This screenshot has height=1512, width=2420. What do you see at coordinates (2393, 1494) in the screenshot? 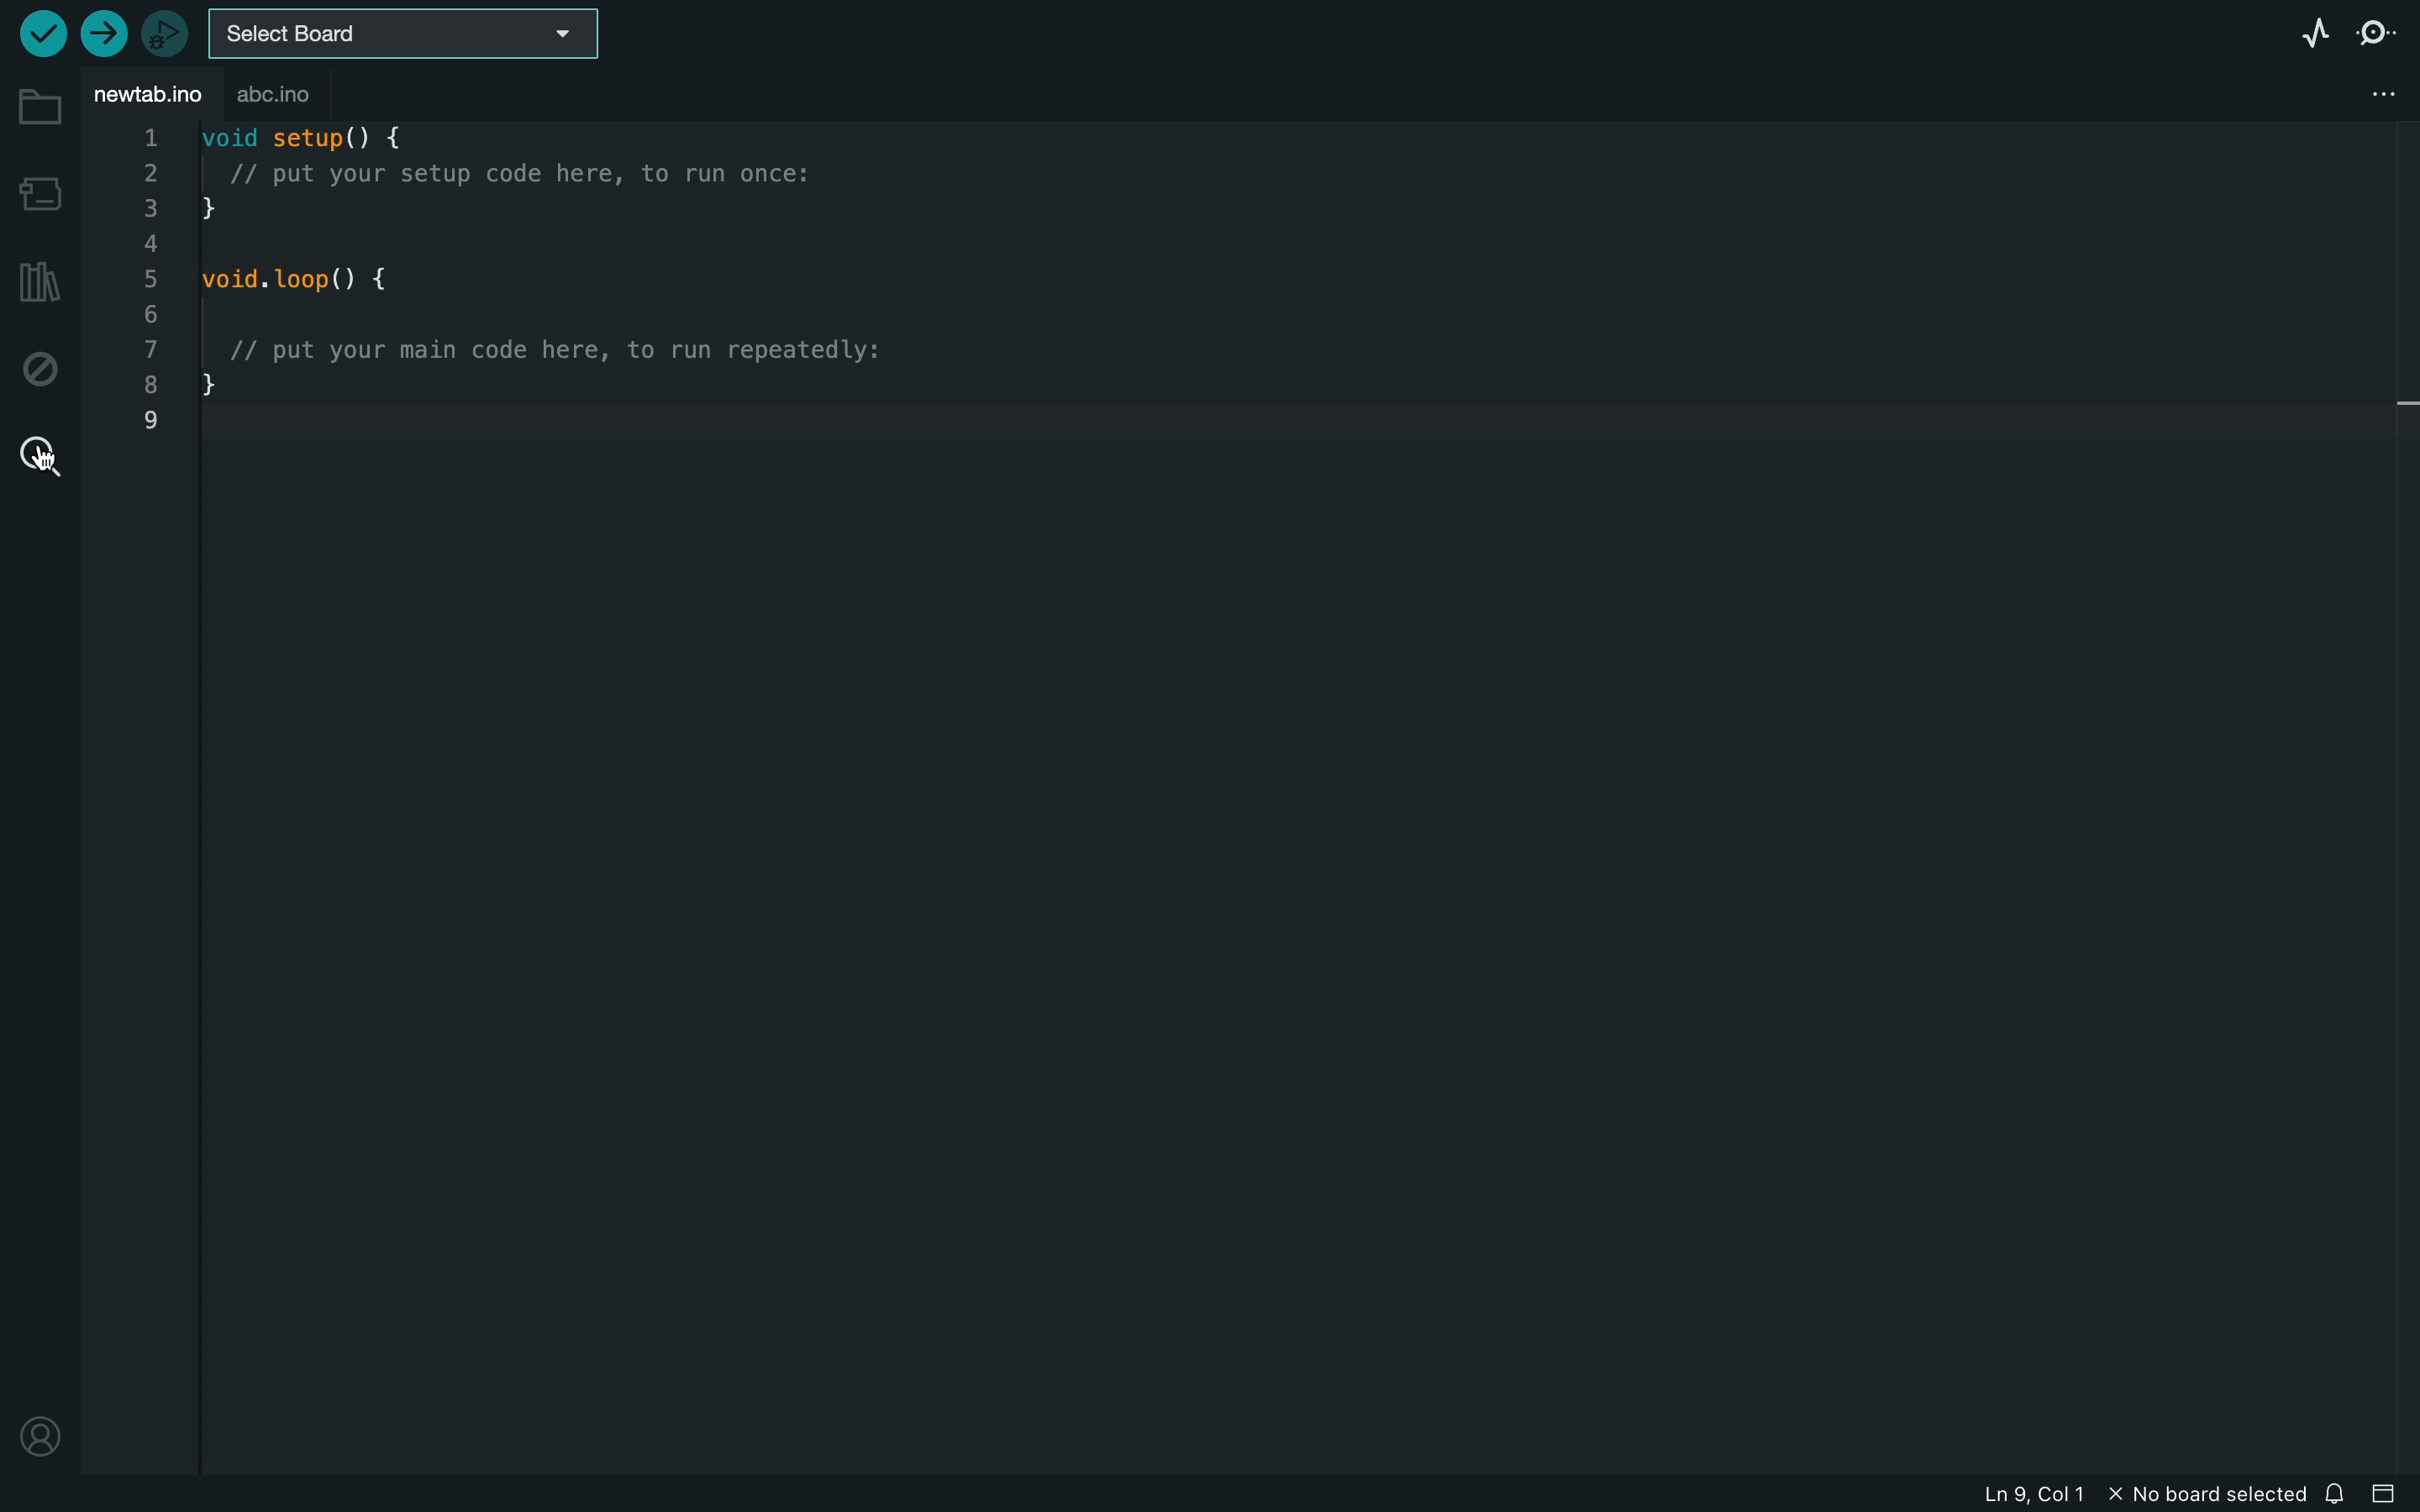
I see `close slide bar` at bounding box center [2393, 1494].